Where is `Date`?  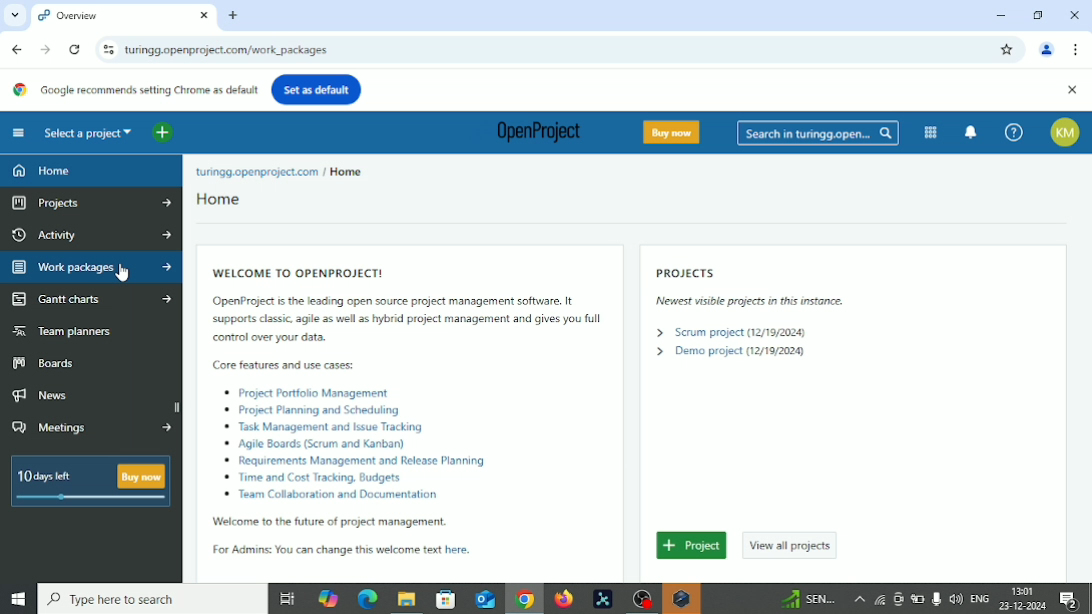 Date is located at coordinates (1024, 606).